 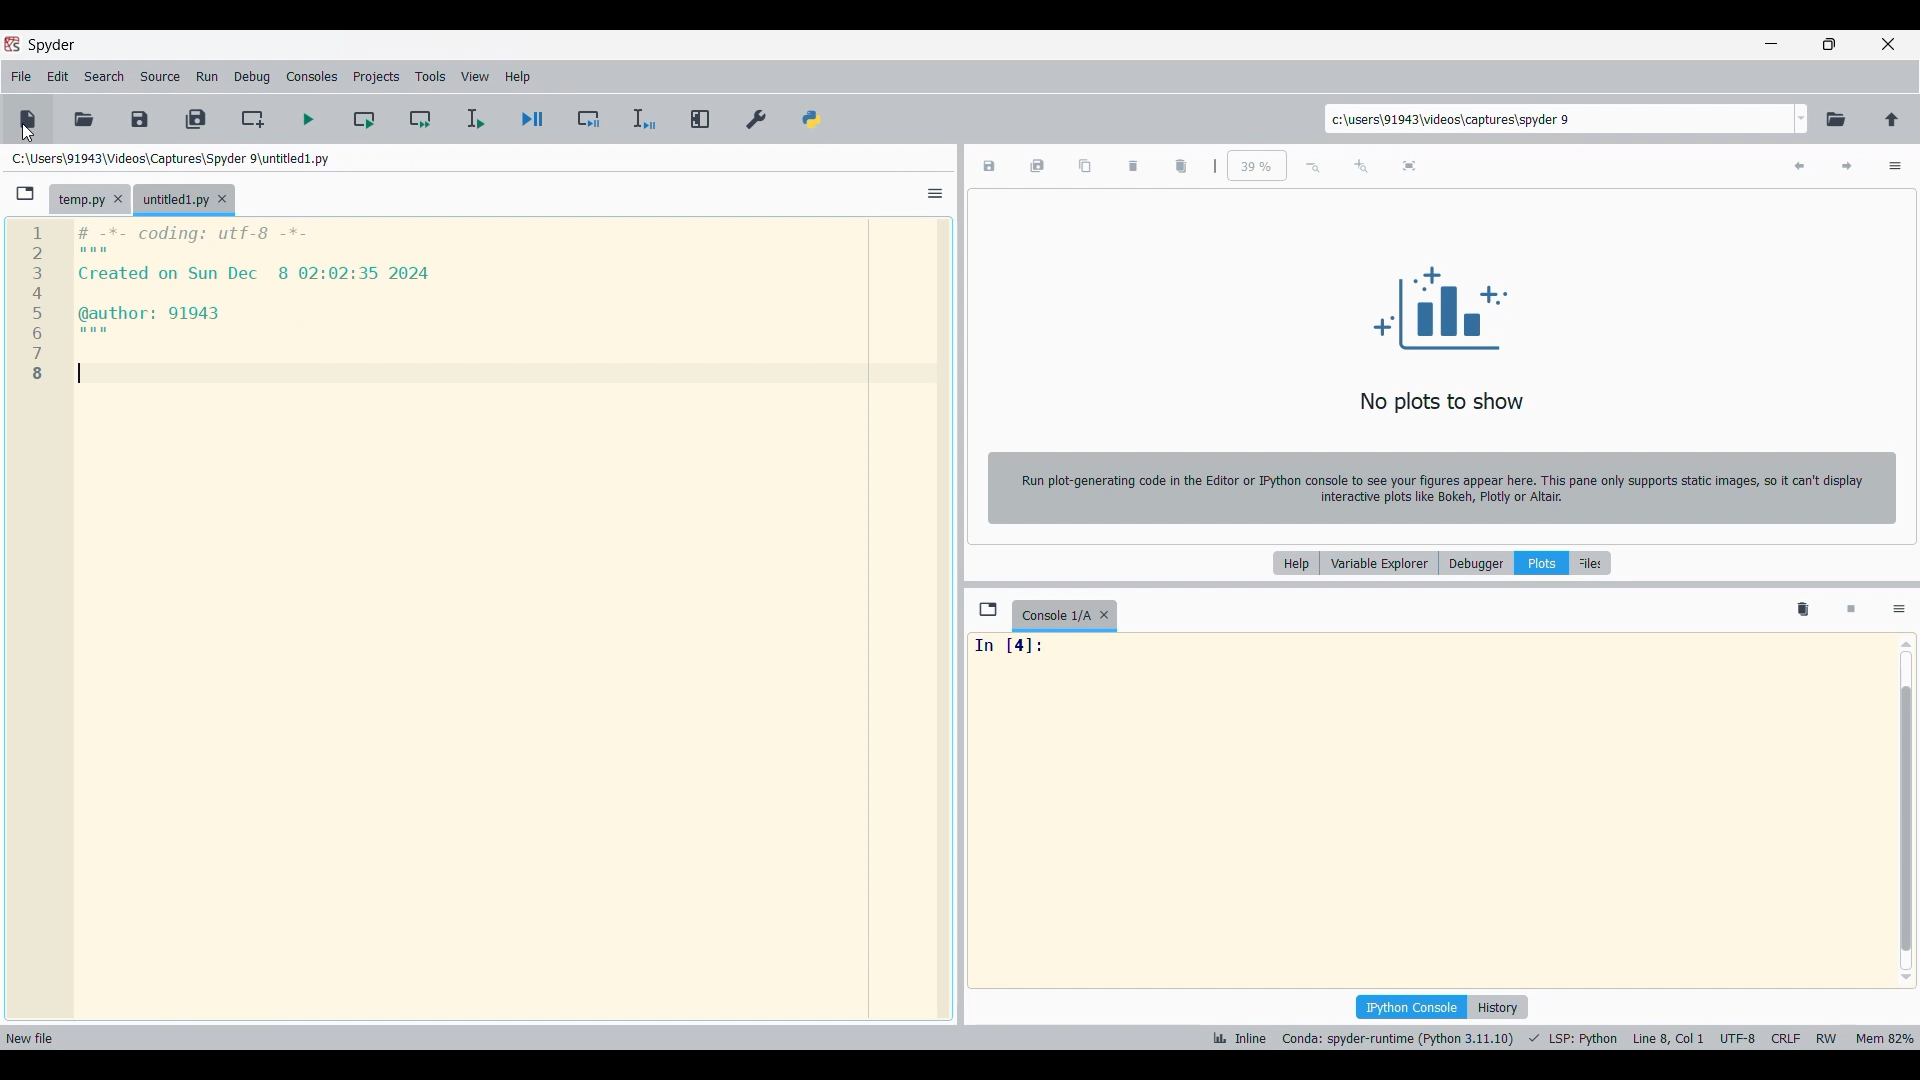 I want to click on Close, so click(x=118, y=199).